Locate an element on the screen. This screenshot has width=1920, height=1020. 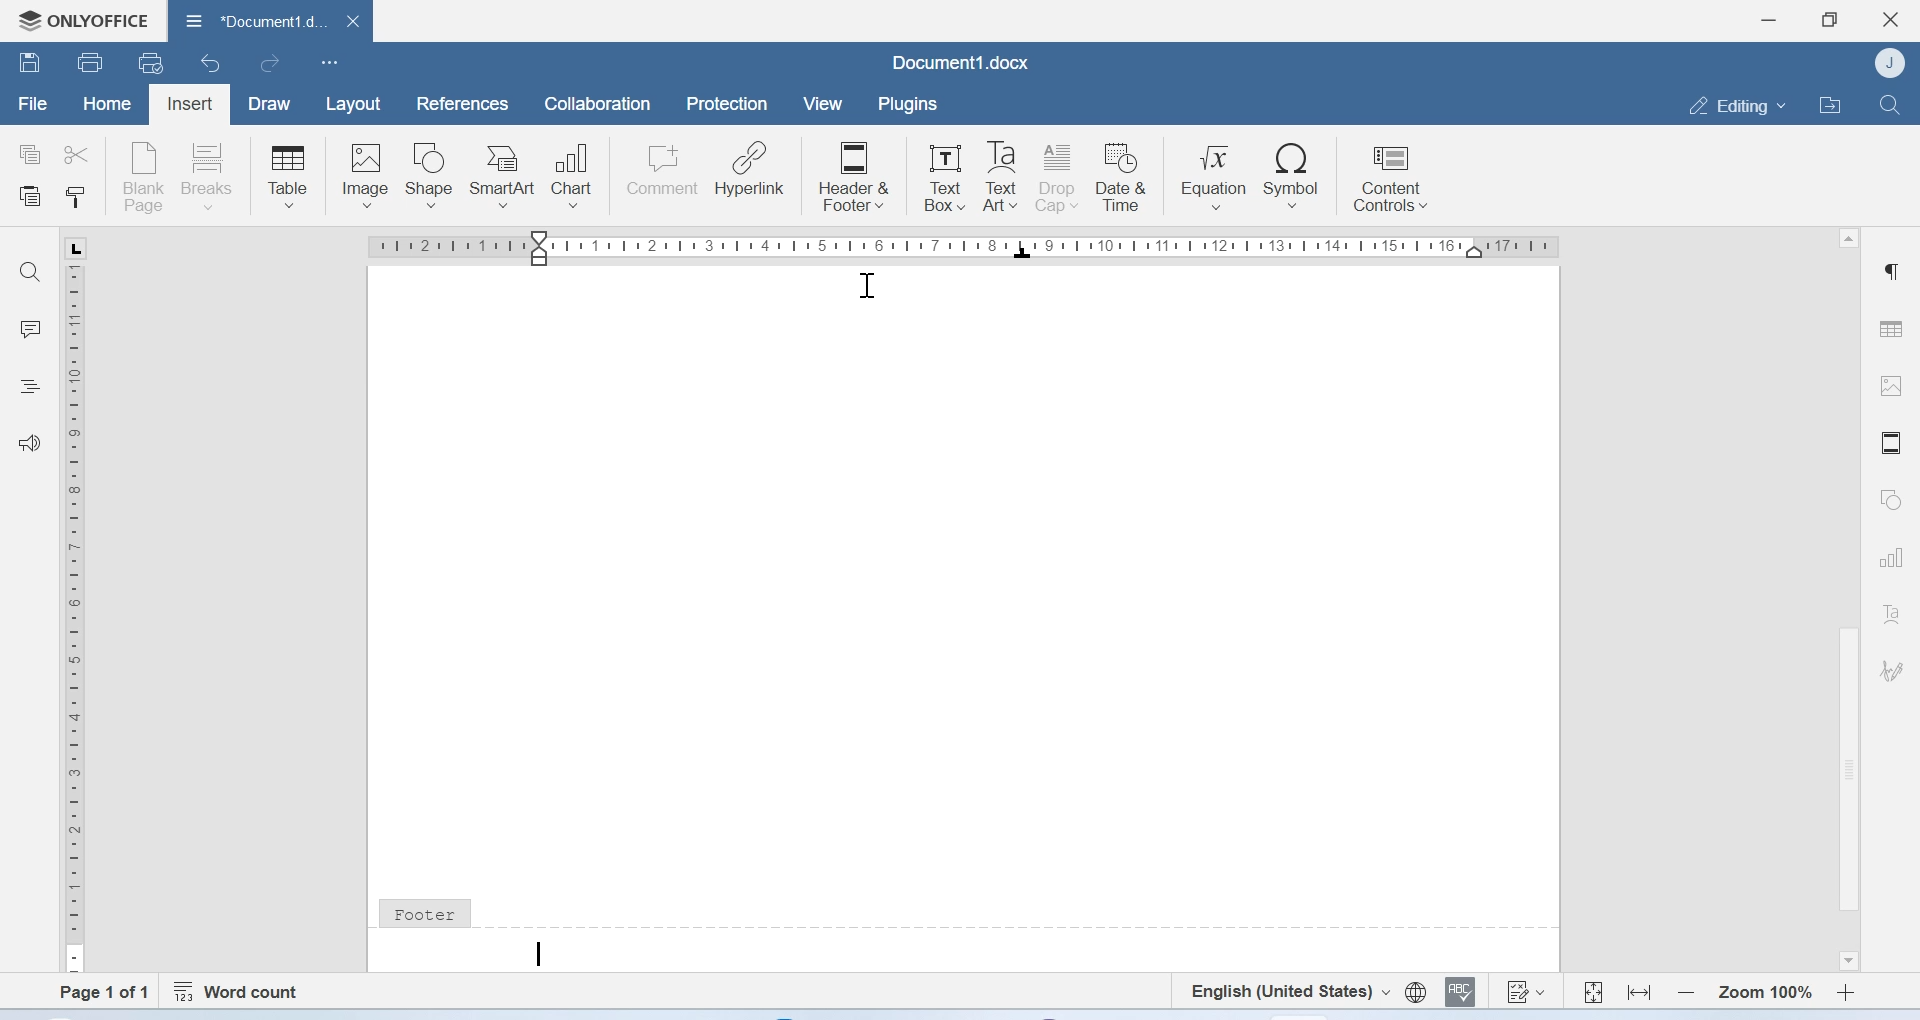
Cursor is located at coordinates (865, 288).